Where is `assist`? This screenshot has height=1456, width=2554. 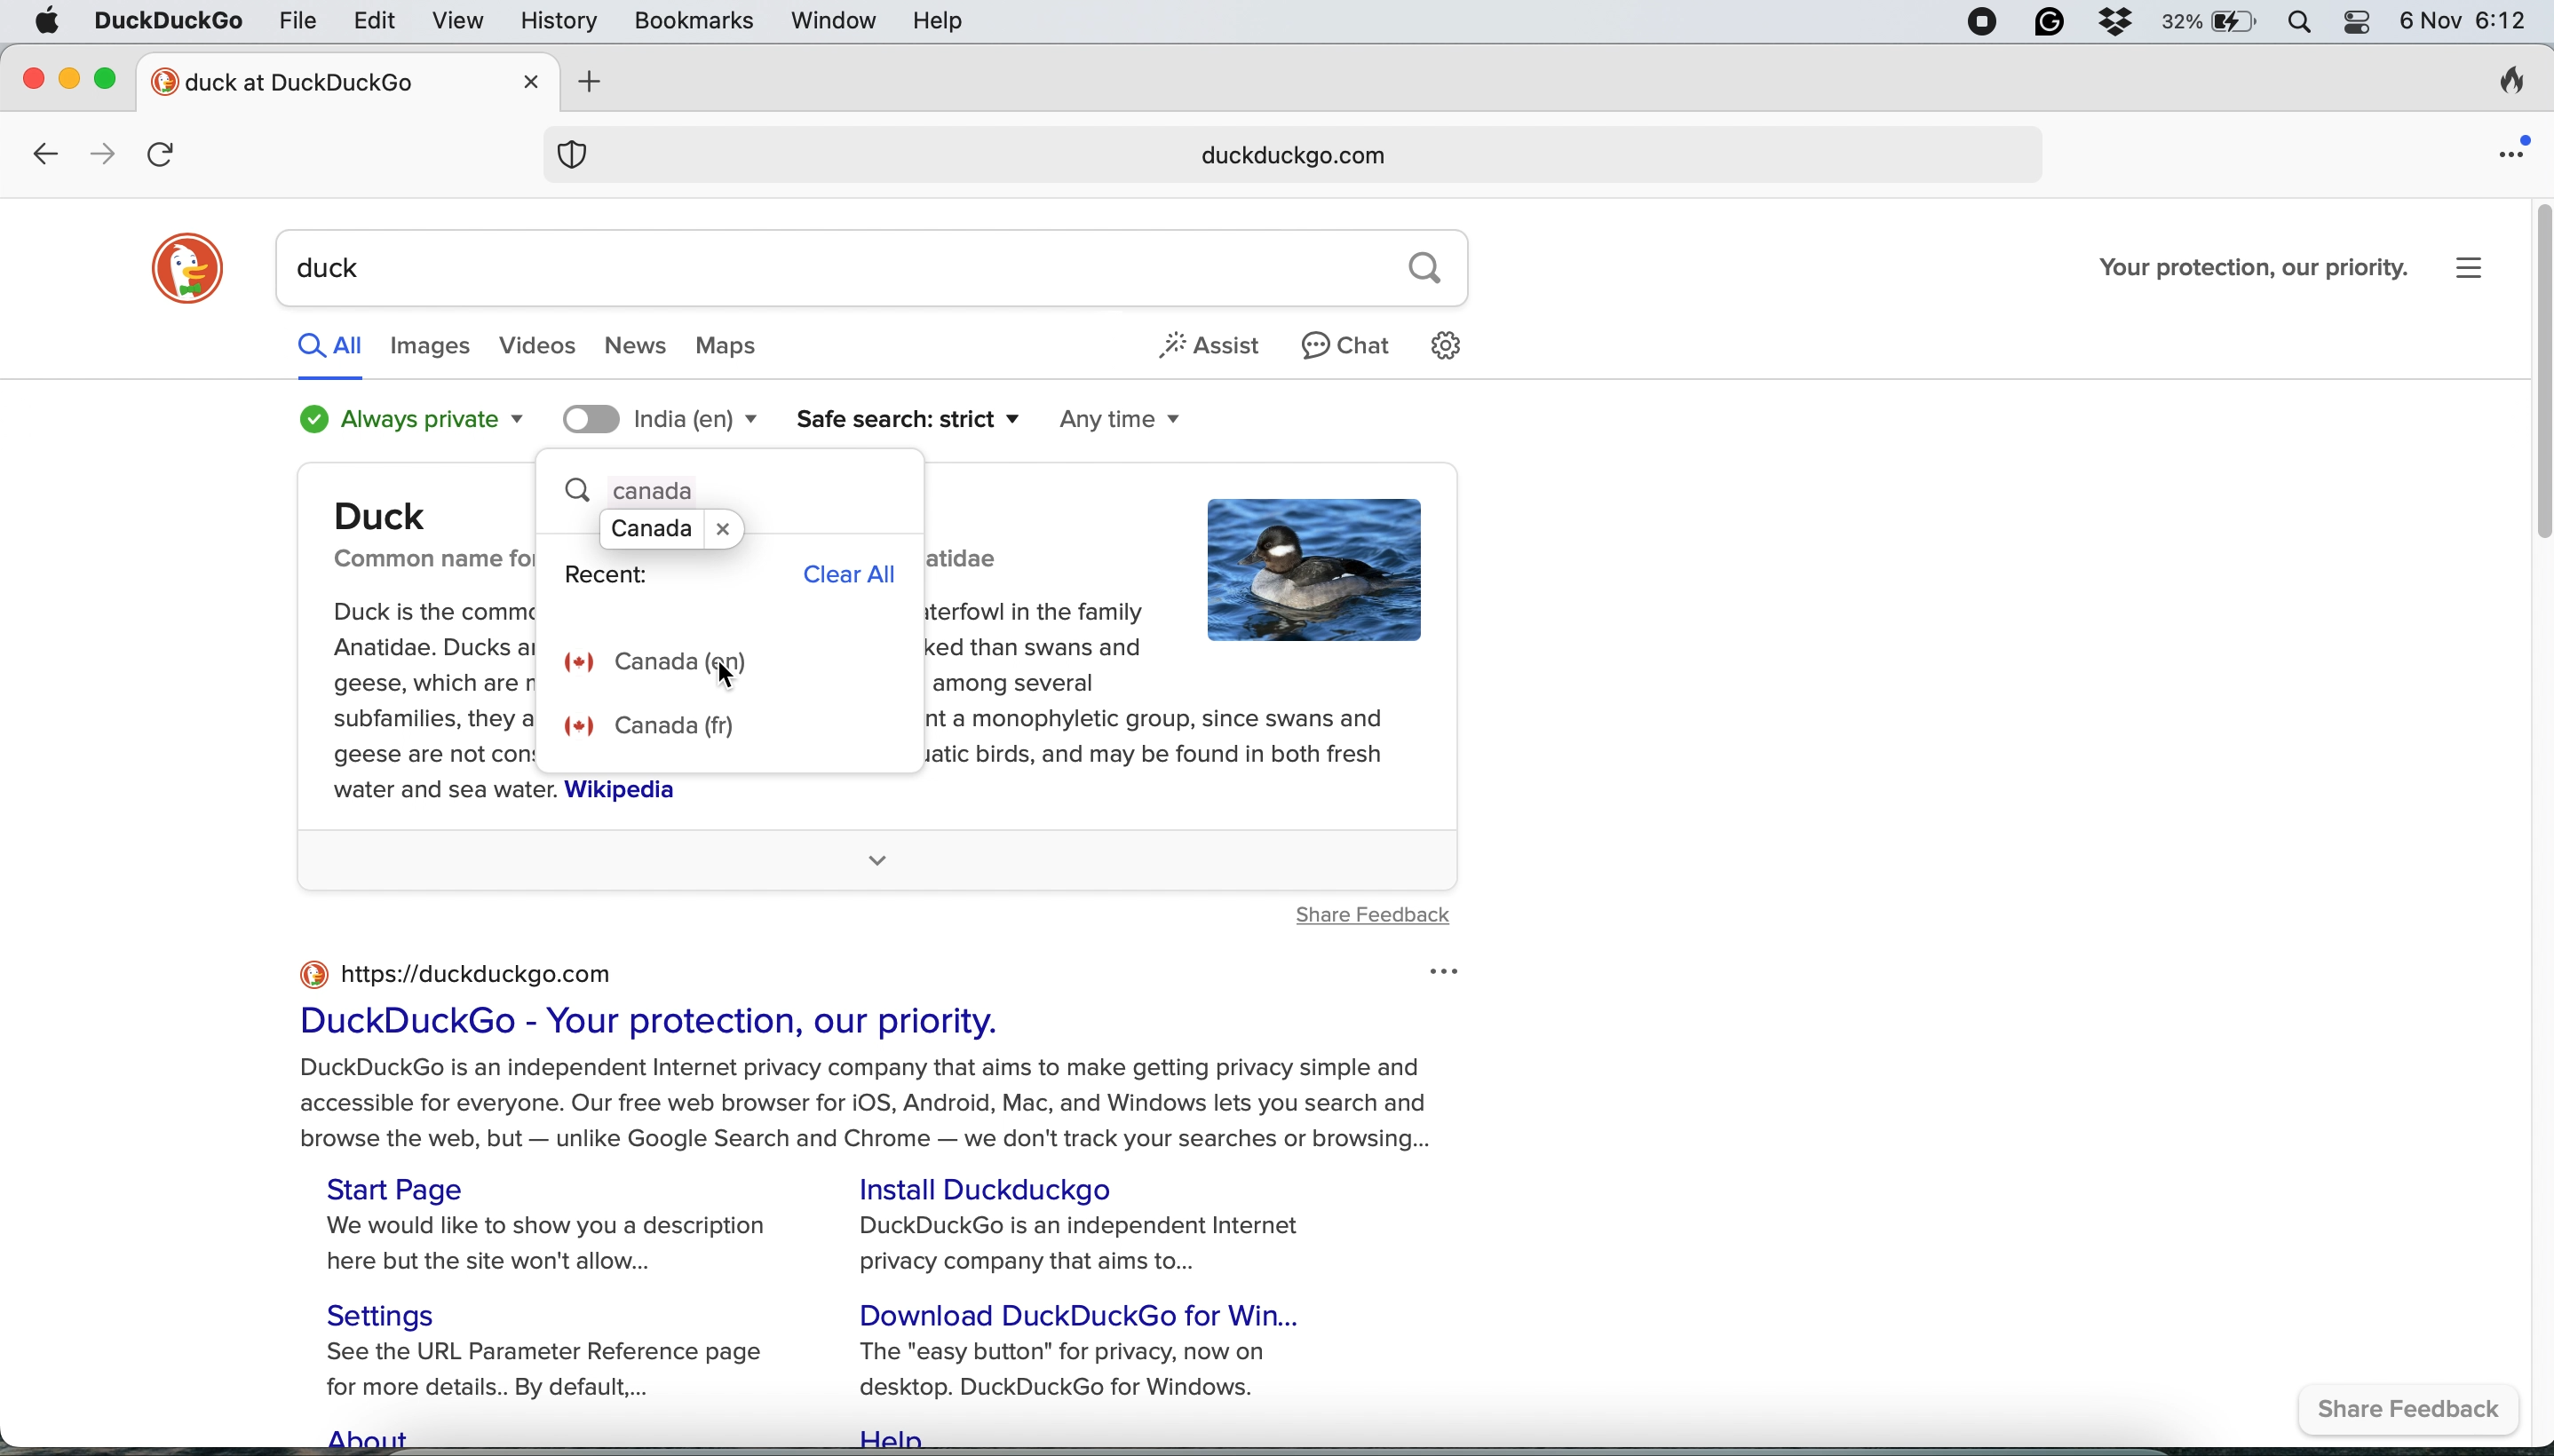
assist is located at coordinates (1215, 344).